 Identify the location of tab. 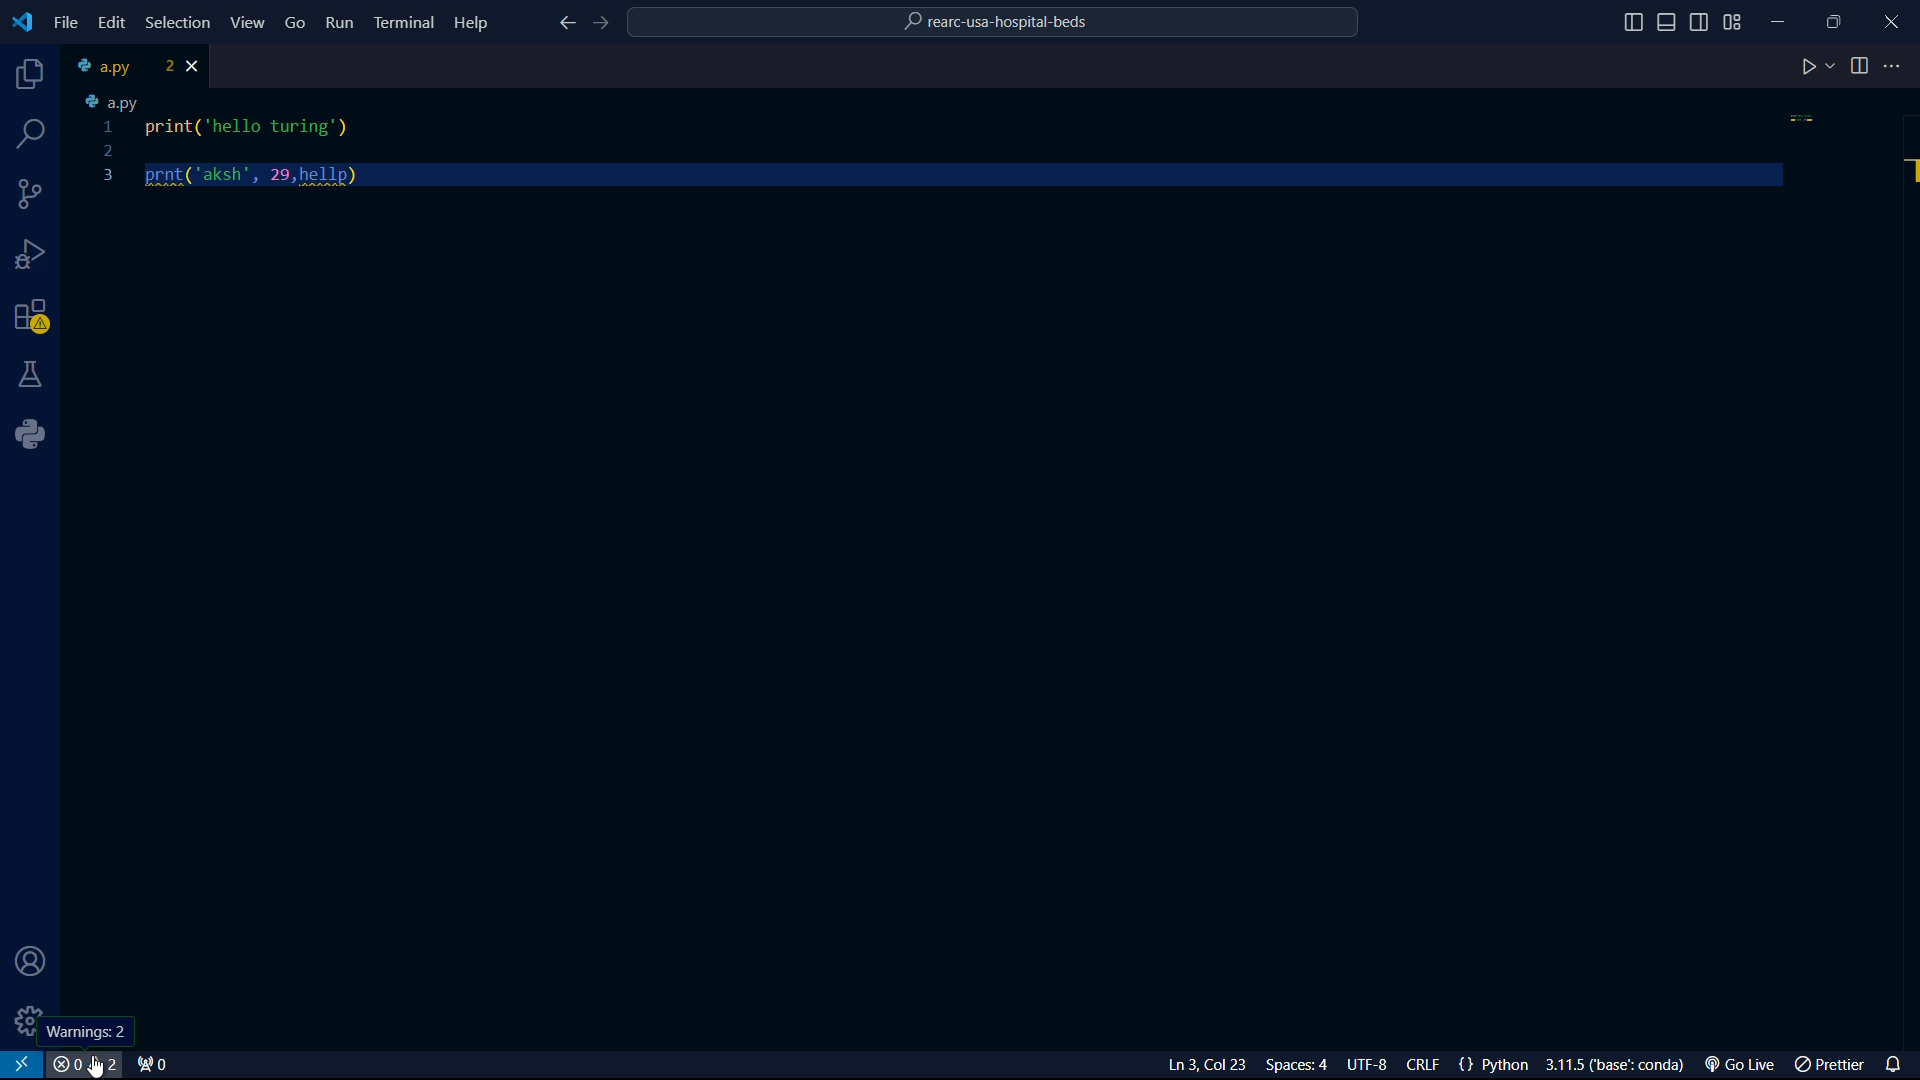
(121, 66).